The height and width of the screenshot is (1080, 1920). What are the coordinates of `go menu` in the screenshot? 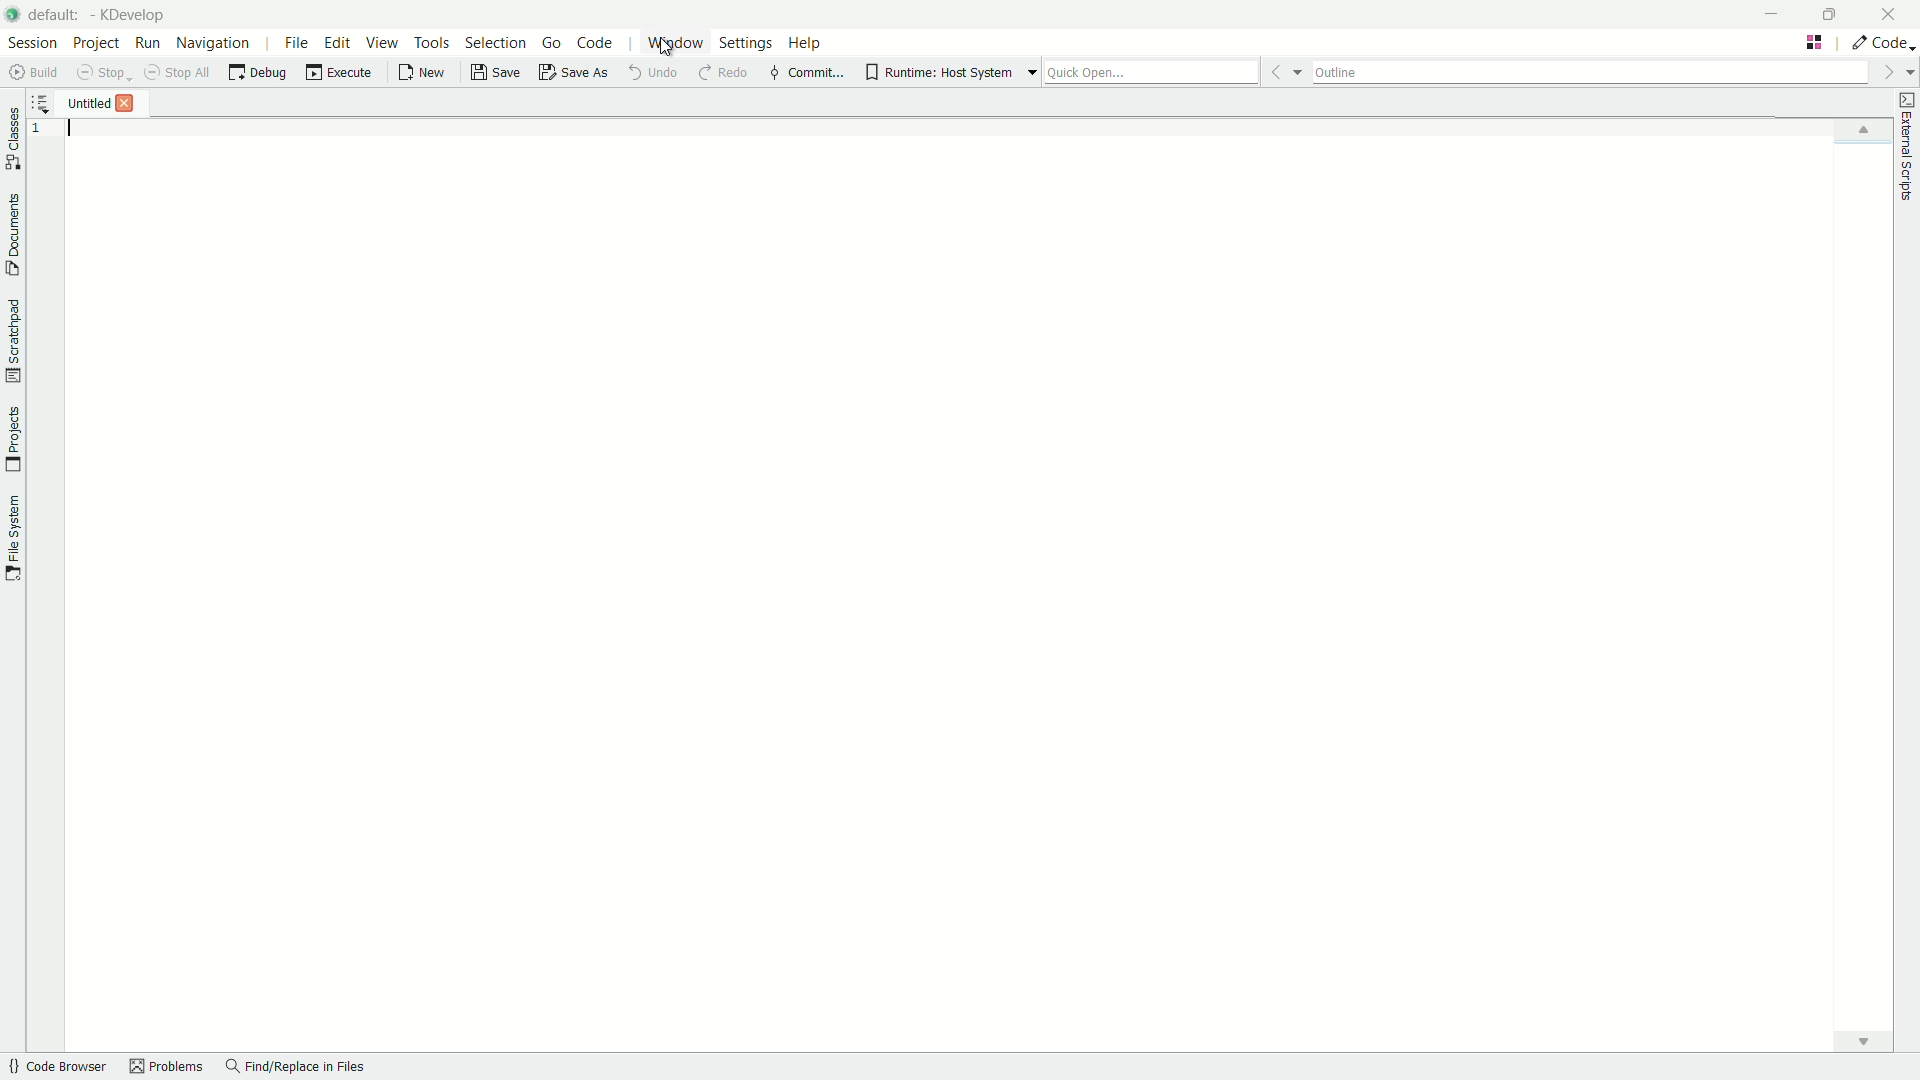 It's located at (552, 46).